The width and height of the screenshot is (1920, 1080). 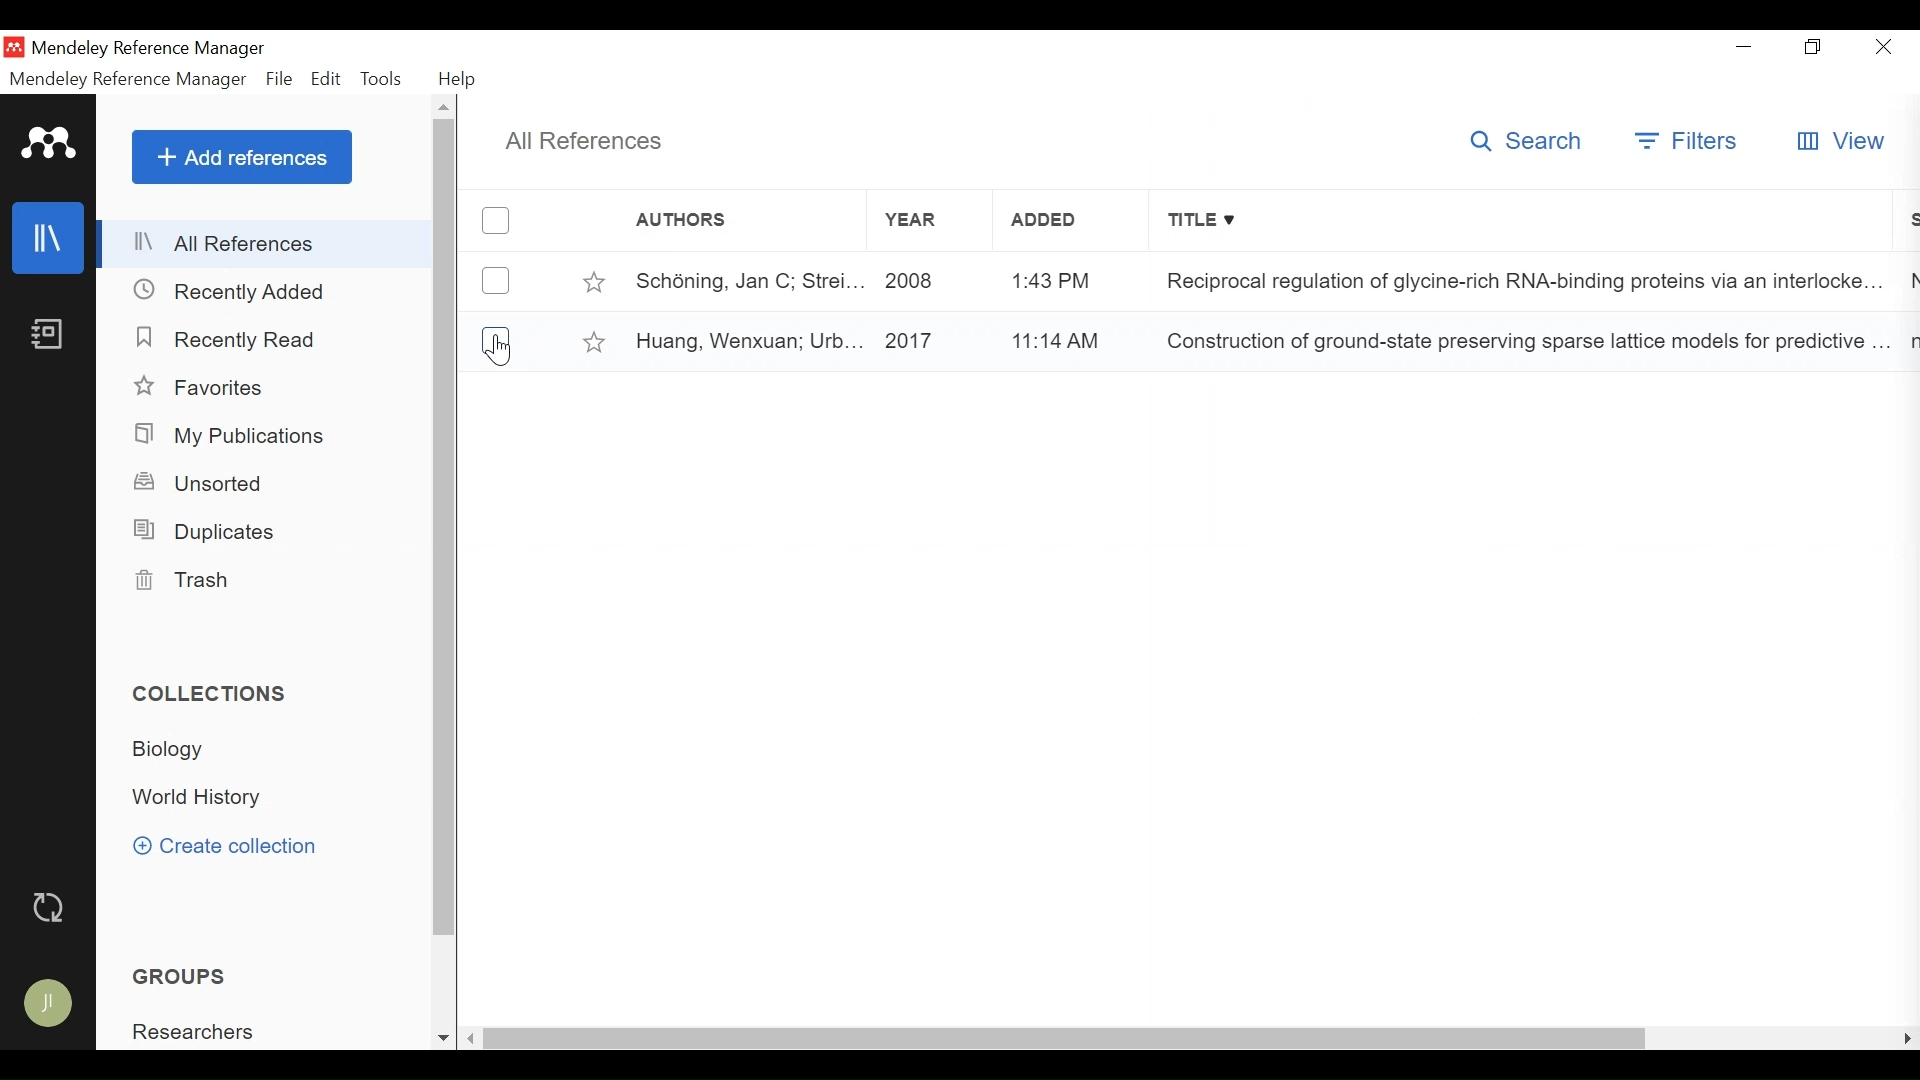 What do you see at coordinates (382, 78) in the screenshot?
I see `Tools` at bounding box center [382, 78].